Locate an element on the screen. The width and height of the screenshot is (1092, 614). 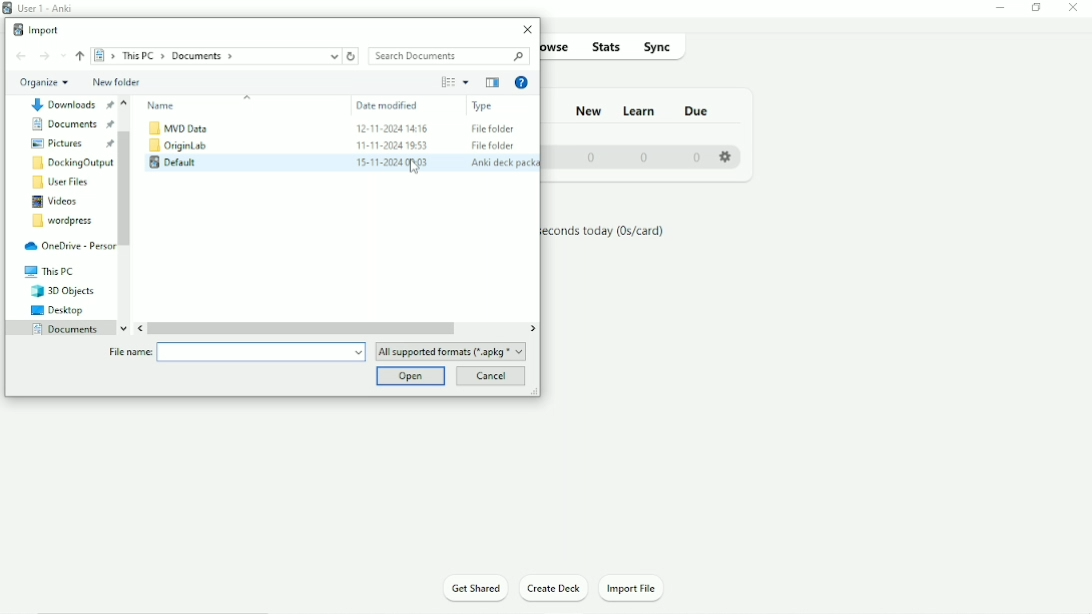
Type is located at coordinates (483, 106).